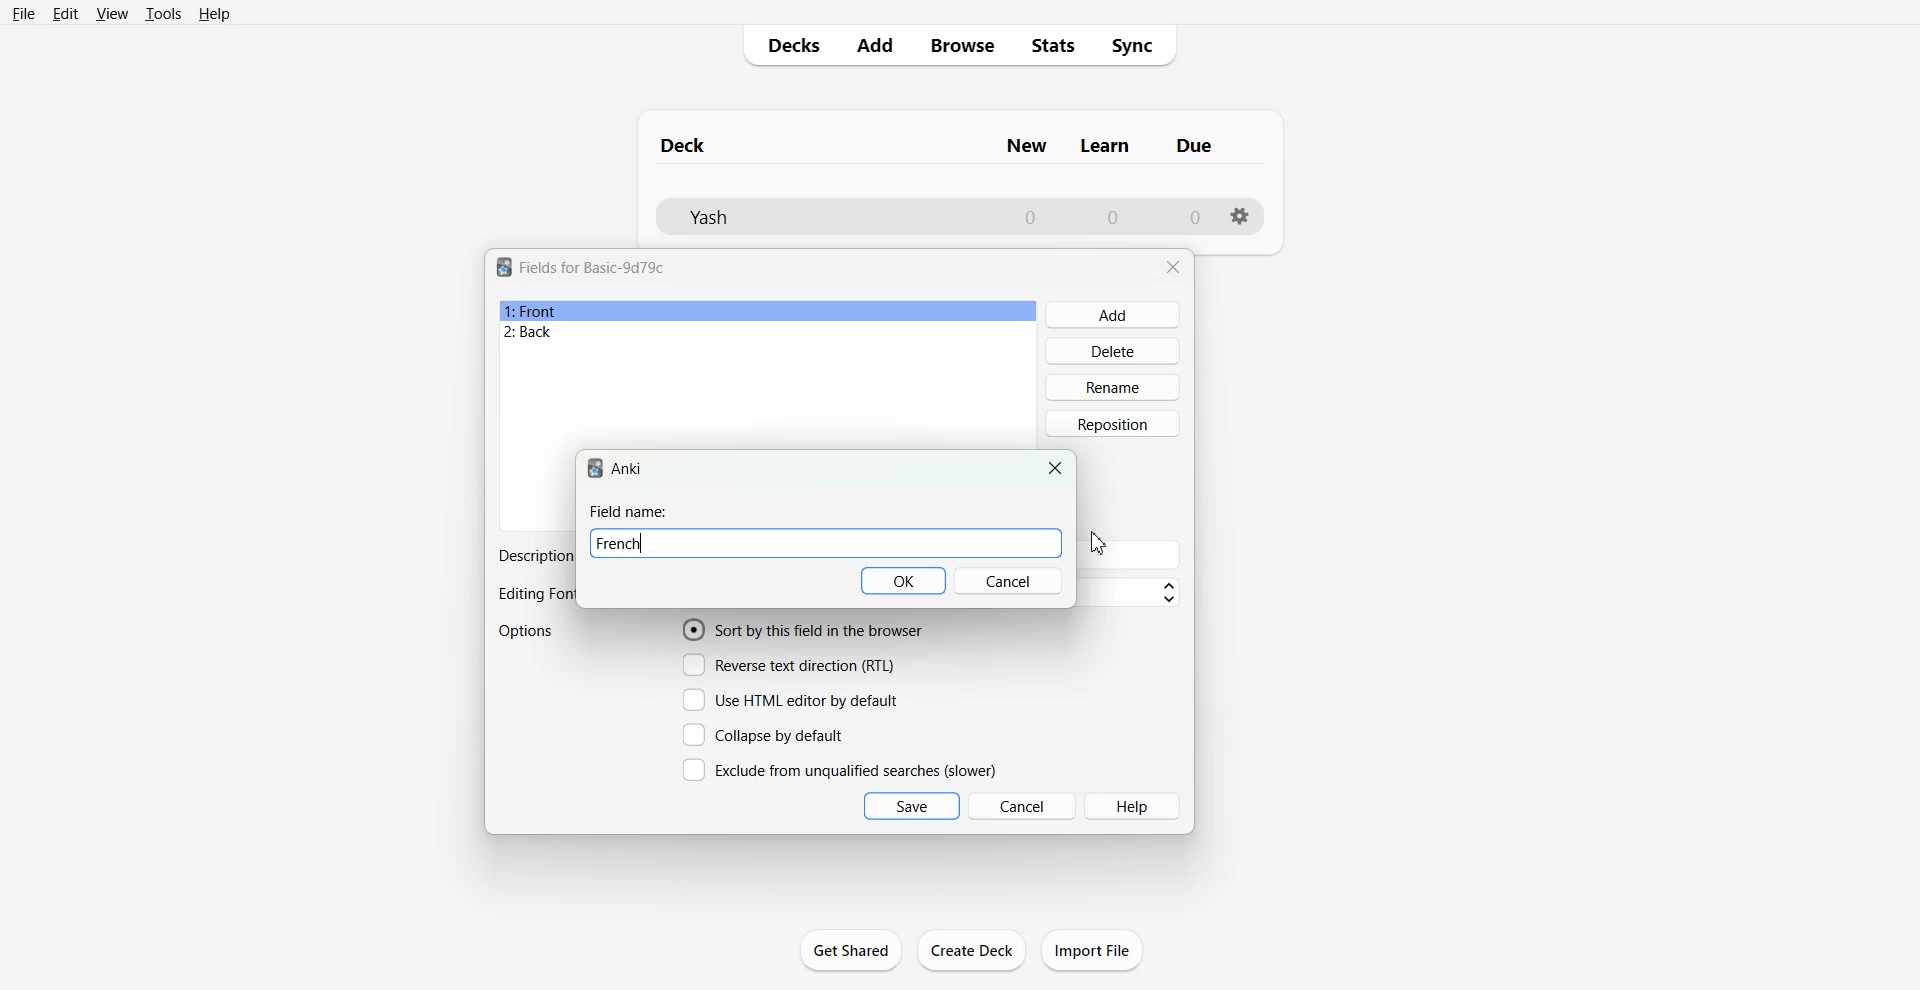  Describe the element at coordinates (973, 949) in the screenshot. I see `Create Deck` at that location.